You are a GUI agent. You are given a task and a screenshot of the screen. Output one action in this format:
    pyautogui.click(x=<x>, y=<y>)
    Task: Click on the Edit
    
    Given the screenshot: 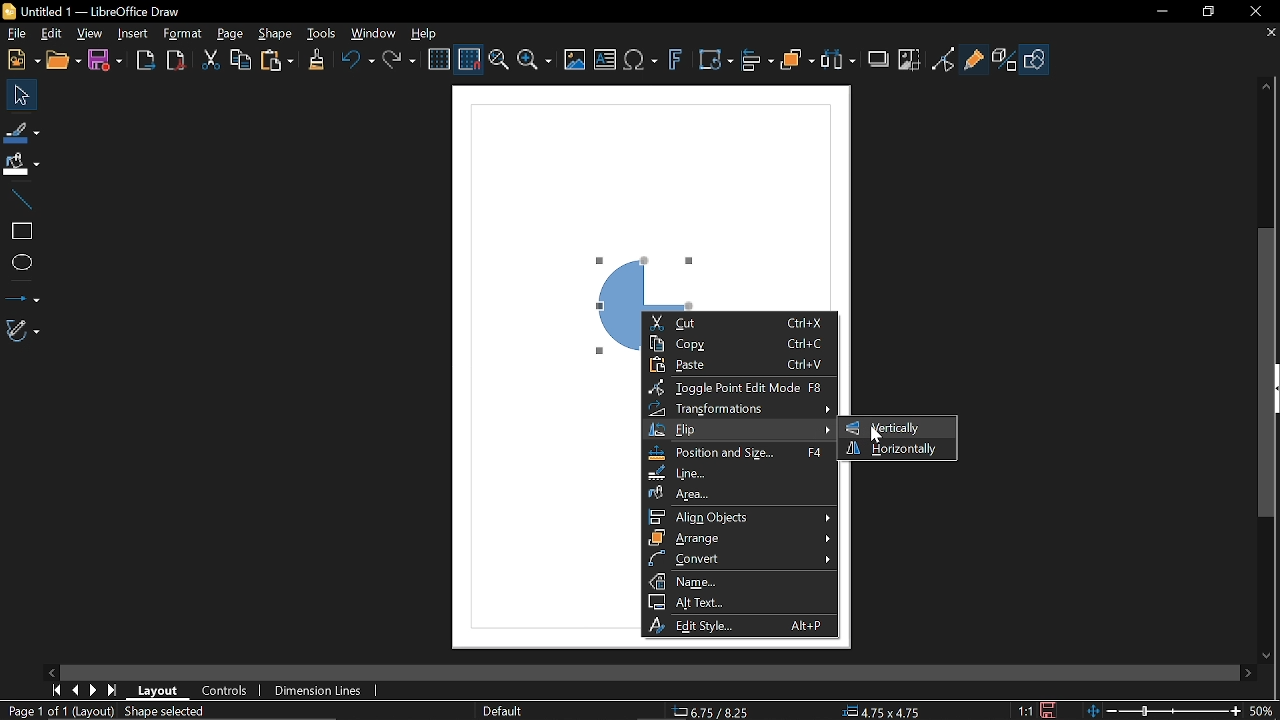 What is the action you would take?
    pyautogui.click(x=50, y=34)
    